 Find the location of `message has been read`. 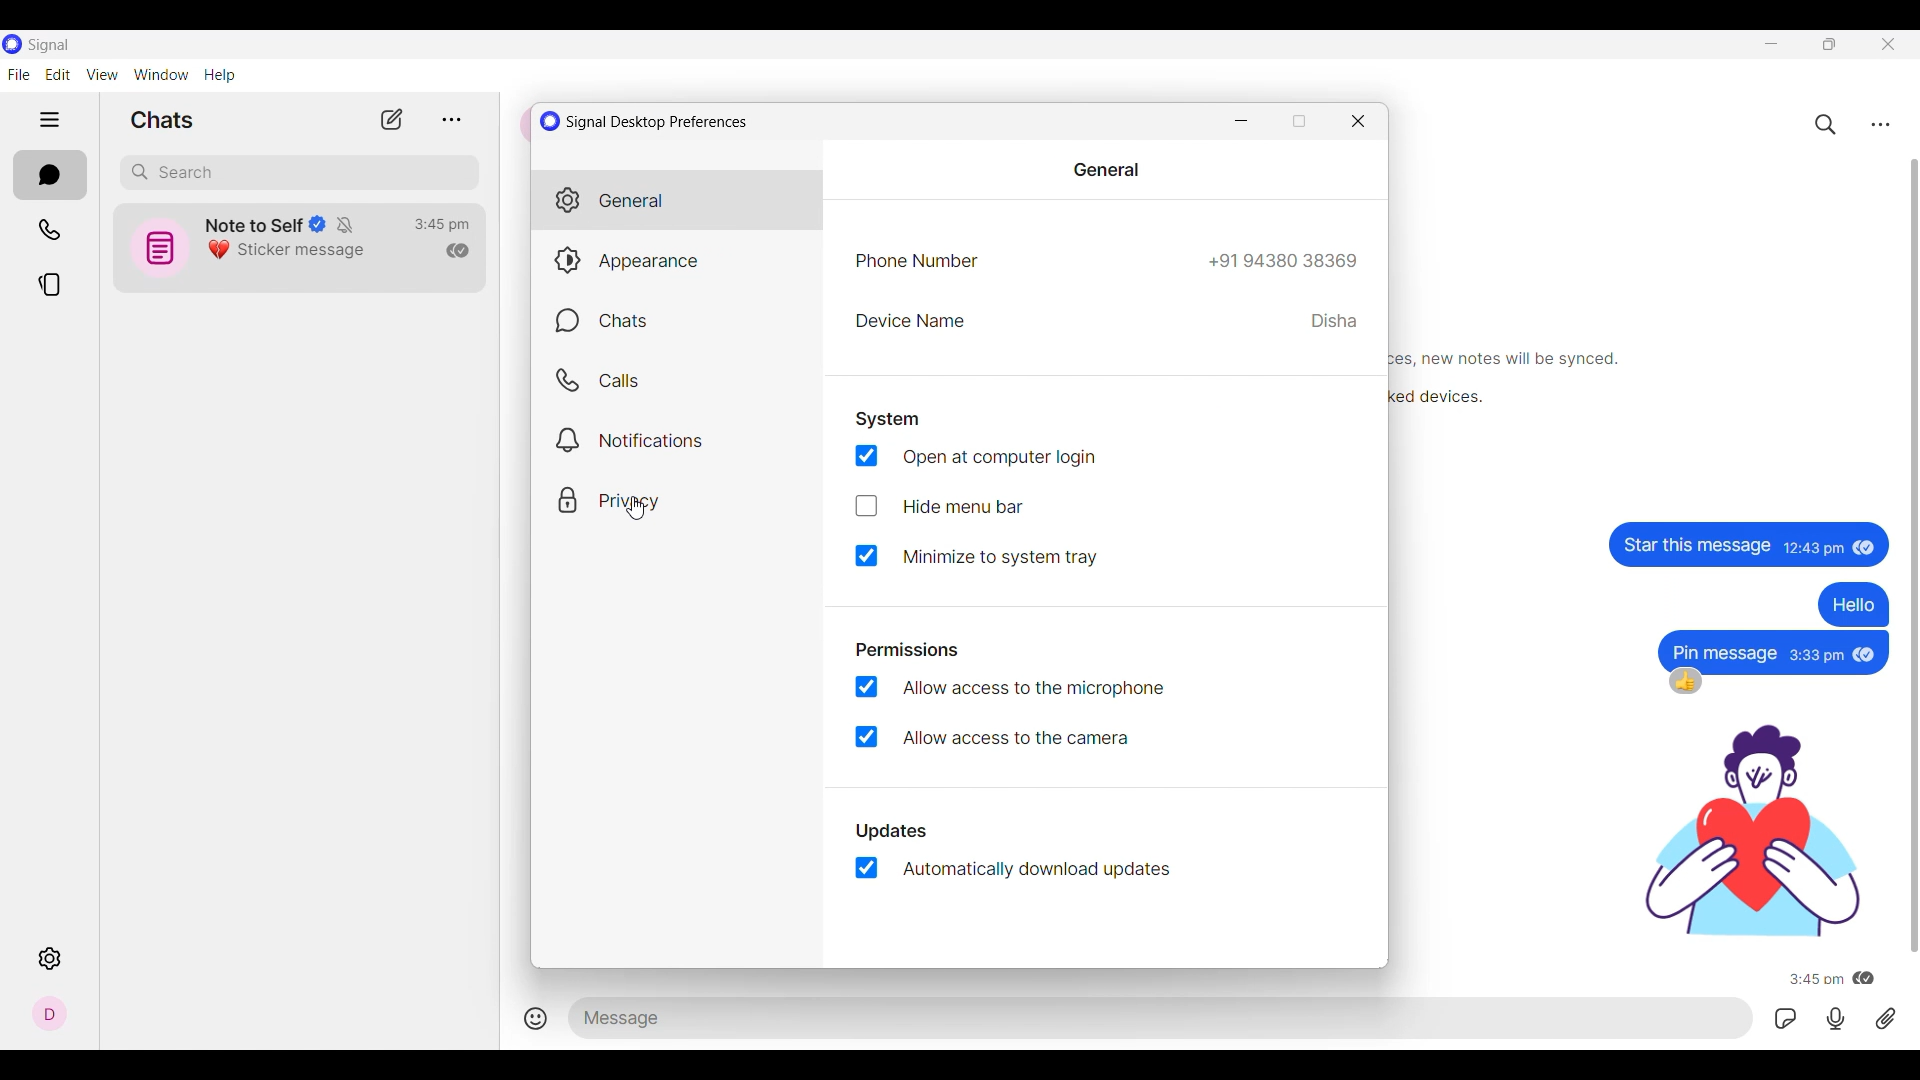

message has been read is located at coordinates (1868, 655).